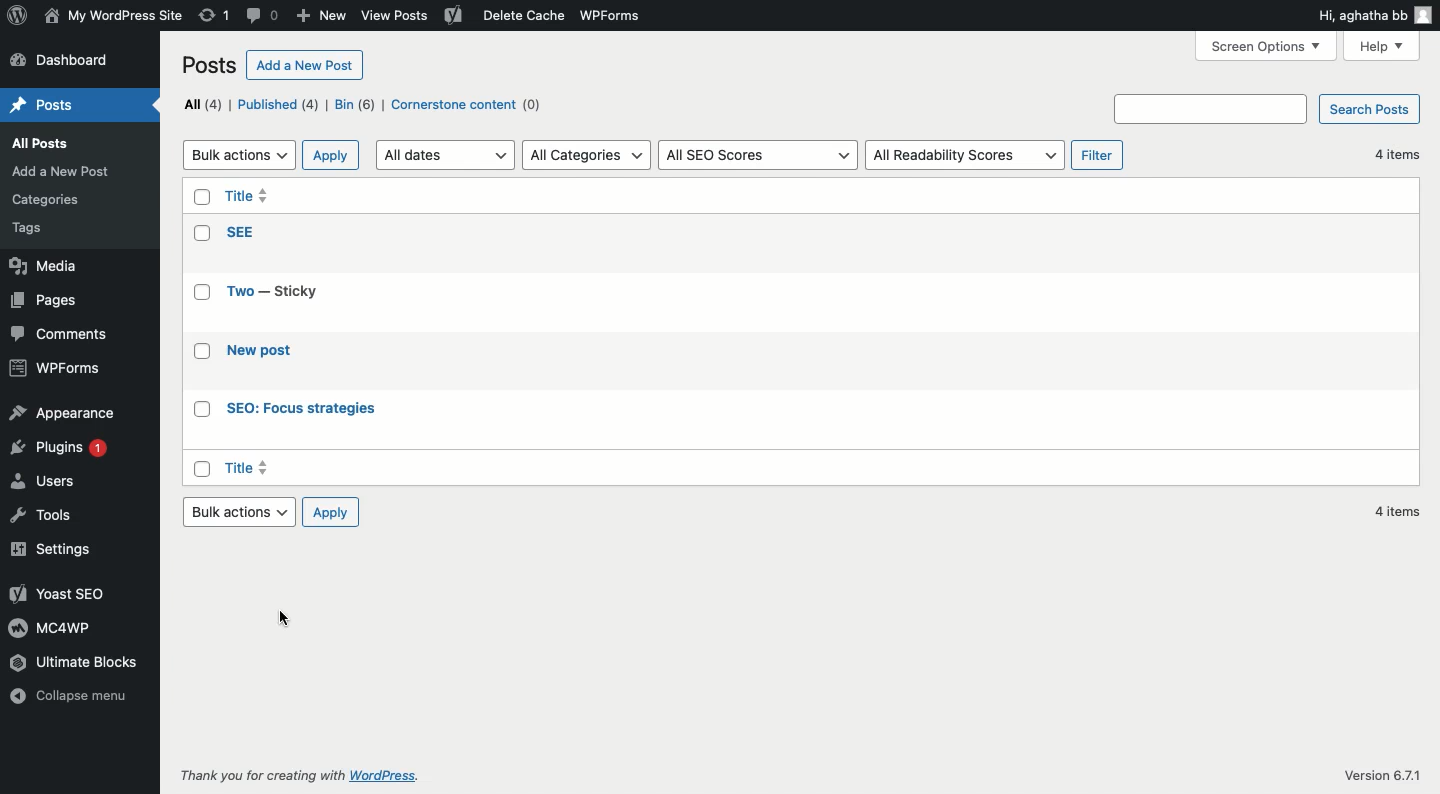  Describe the element at coordinates (239, 155) in the screenshot. I see `Bulk actions` at that location.